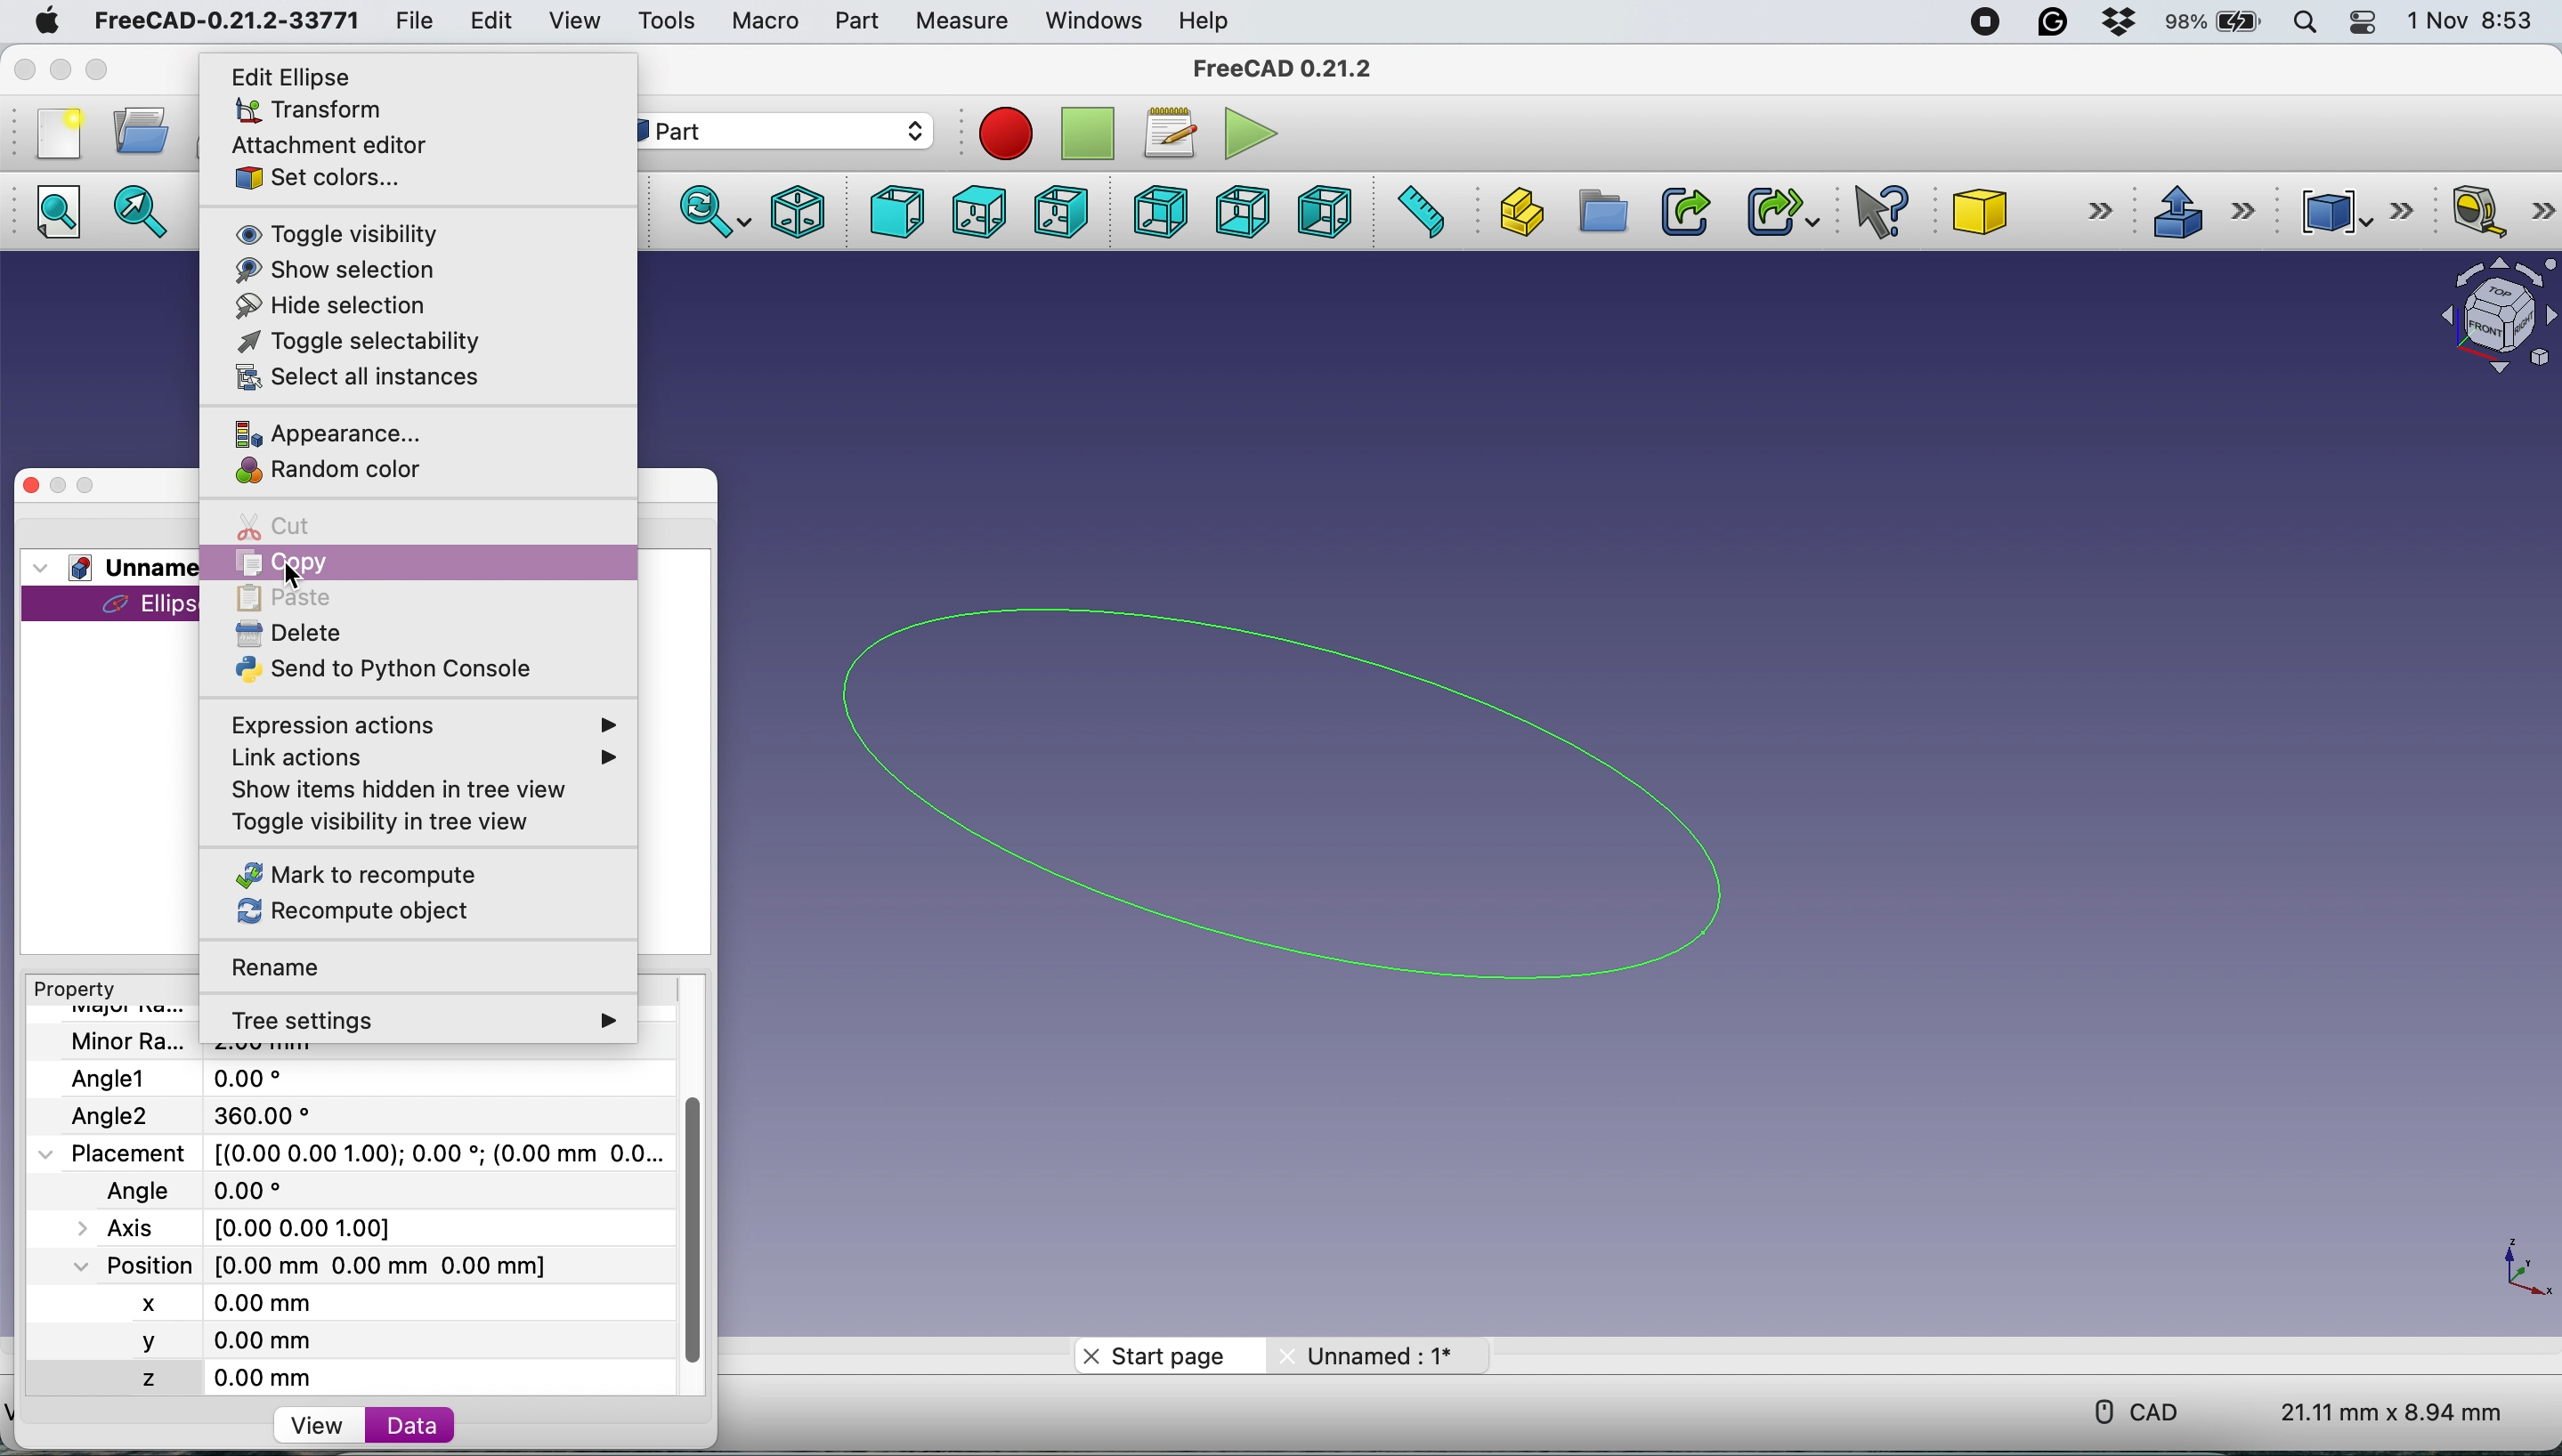 The width and height of the screenshot is (2562, 1456). What do you see at coordinates (1169, 130) in the screenshot?
I see `macros` at bounding box center [1169, 130].